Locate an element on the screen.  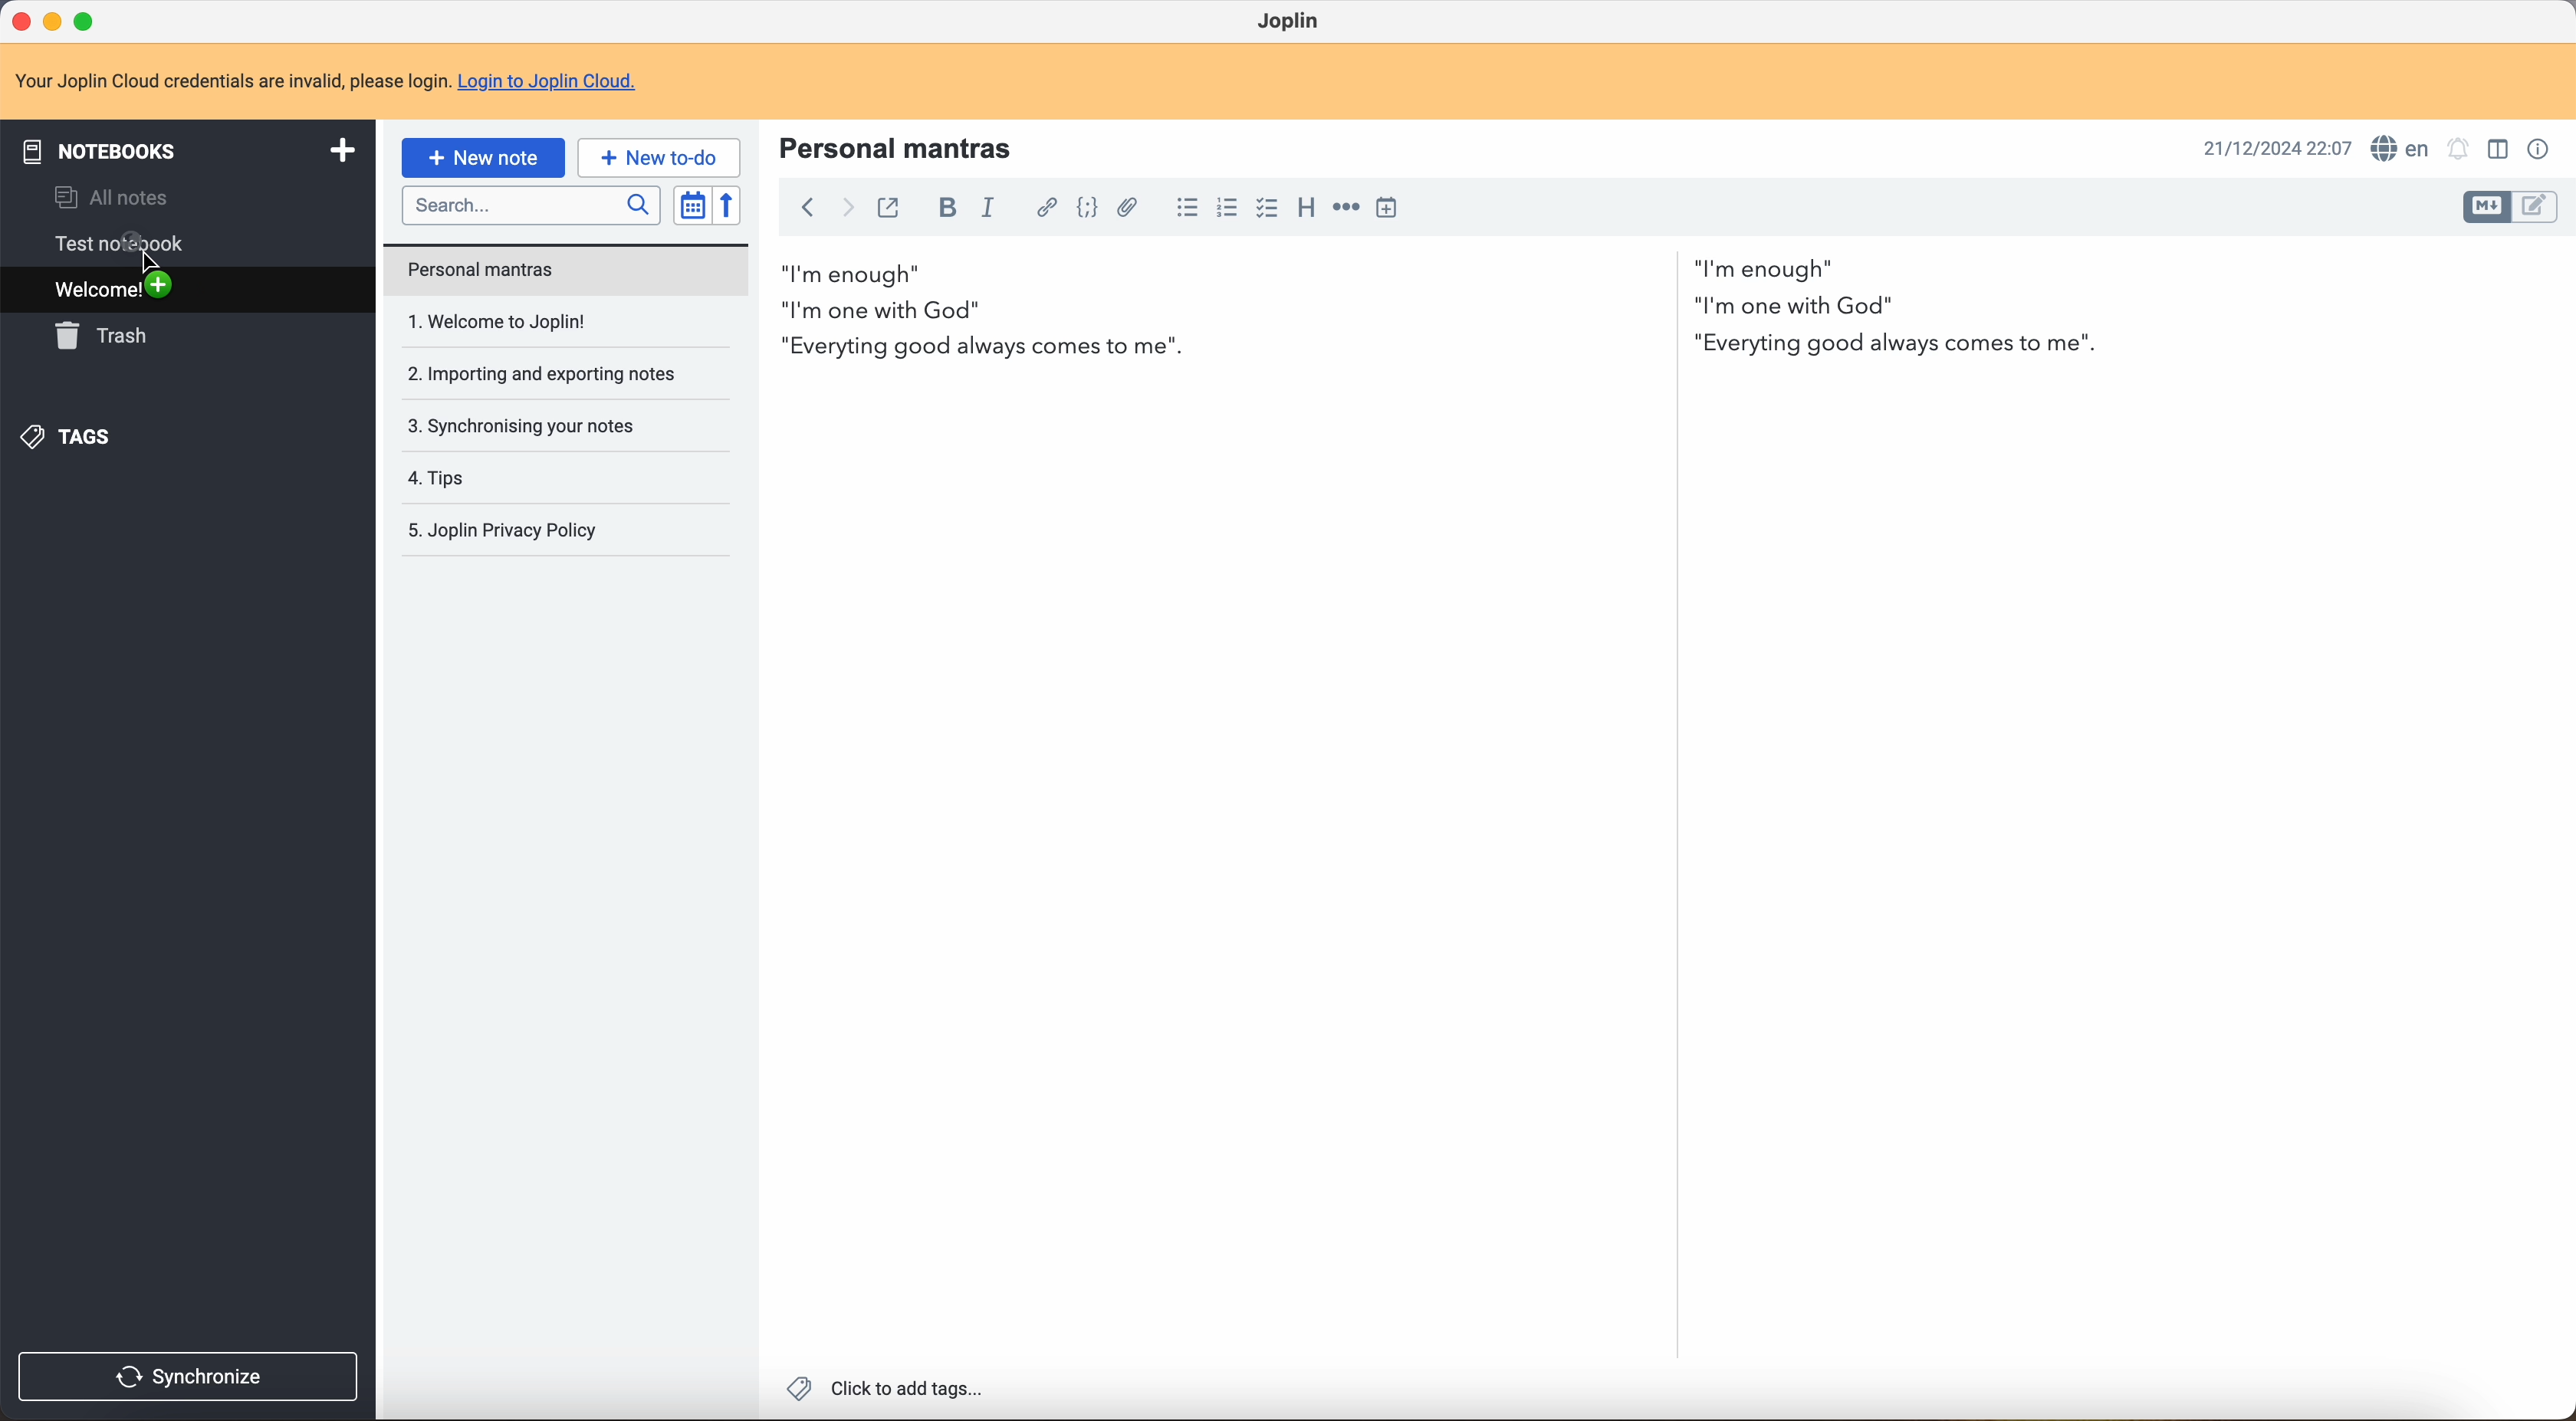
checkbox is located at coordinates (1269, 208).